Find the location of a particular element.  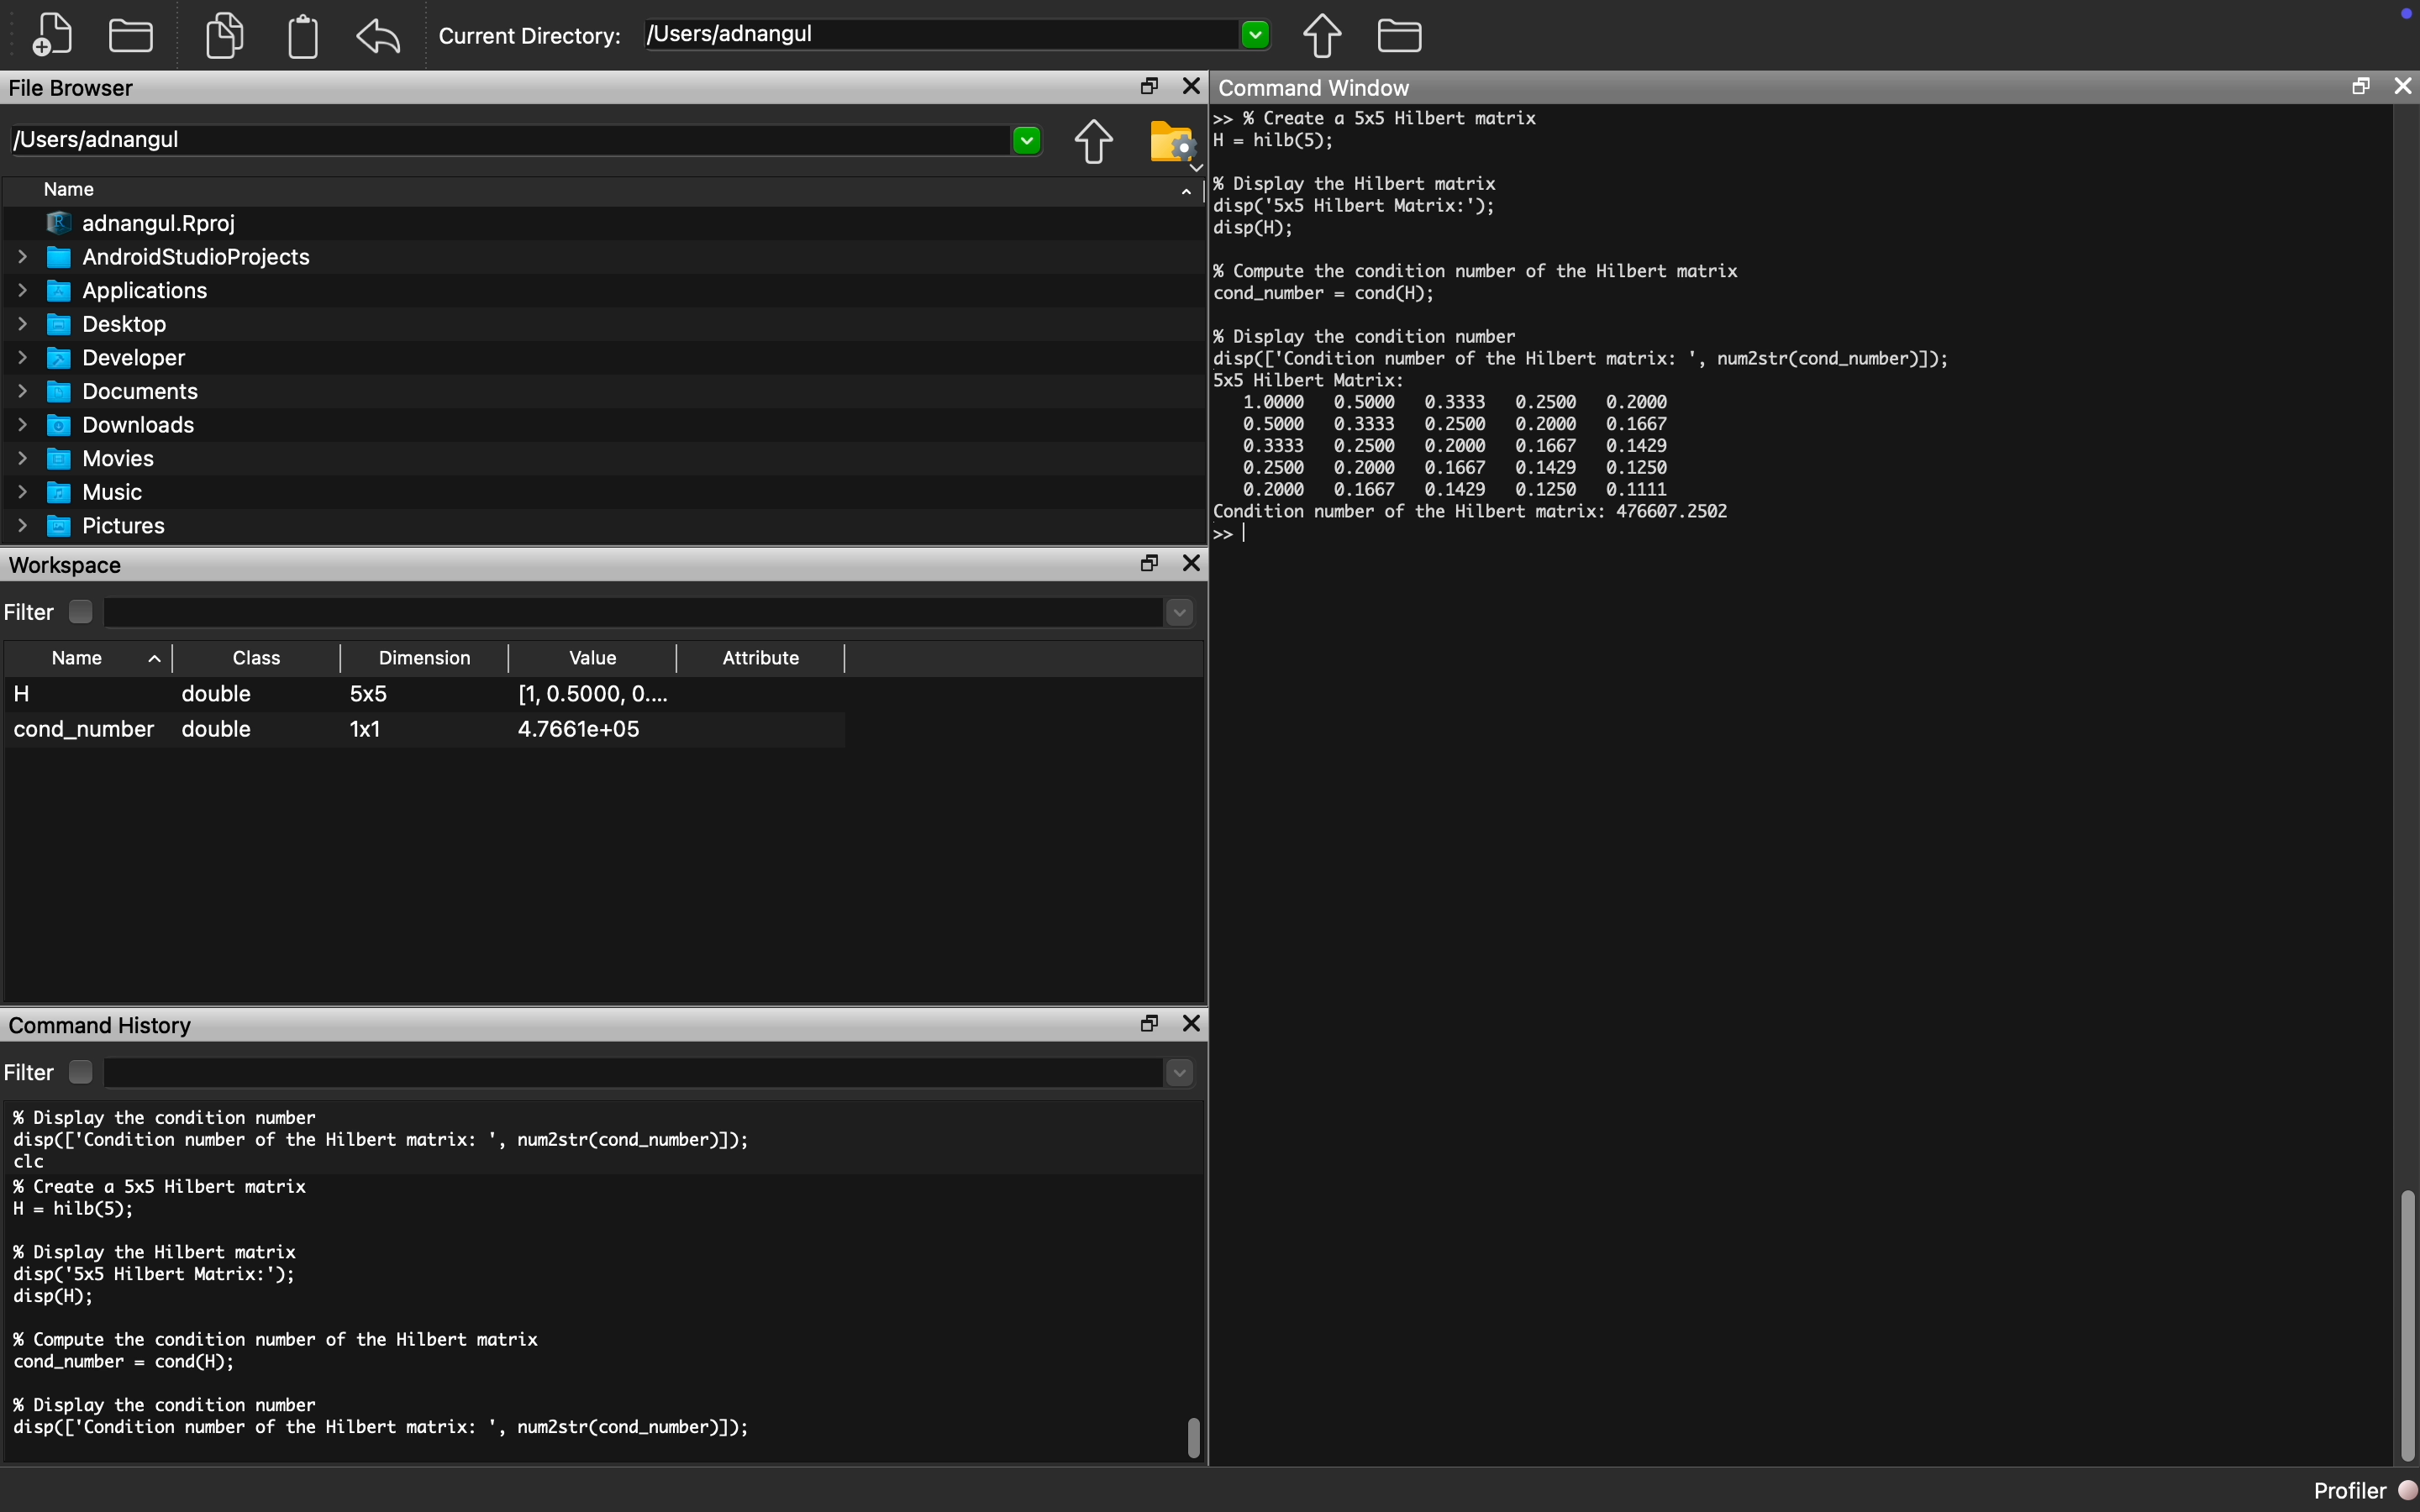

% Display the Hilbert matrix
disp('5x5 Hilbert Matrix:');
disp(H); is located at coordinates (168, 1274).